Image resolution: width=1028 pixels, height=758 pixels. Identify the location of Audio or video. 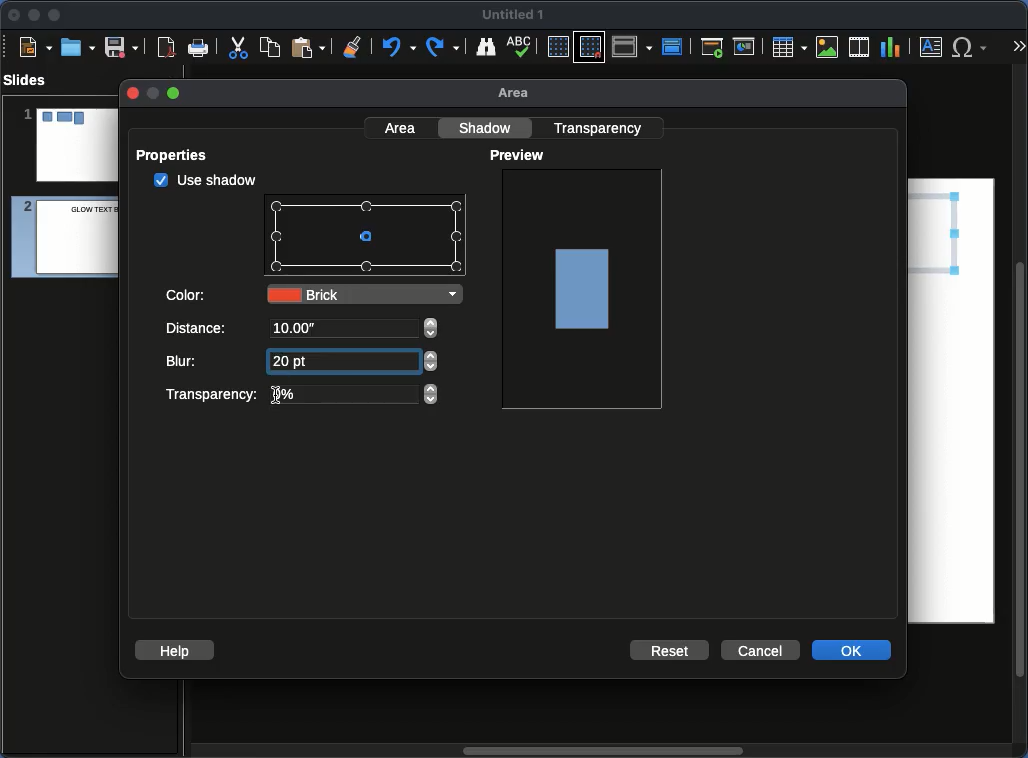
(860, 47).